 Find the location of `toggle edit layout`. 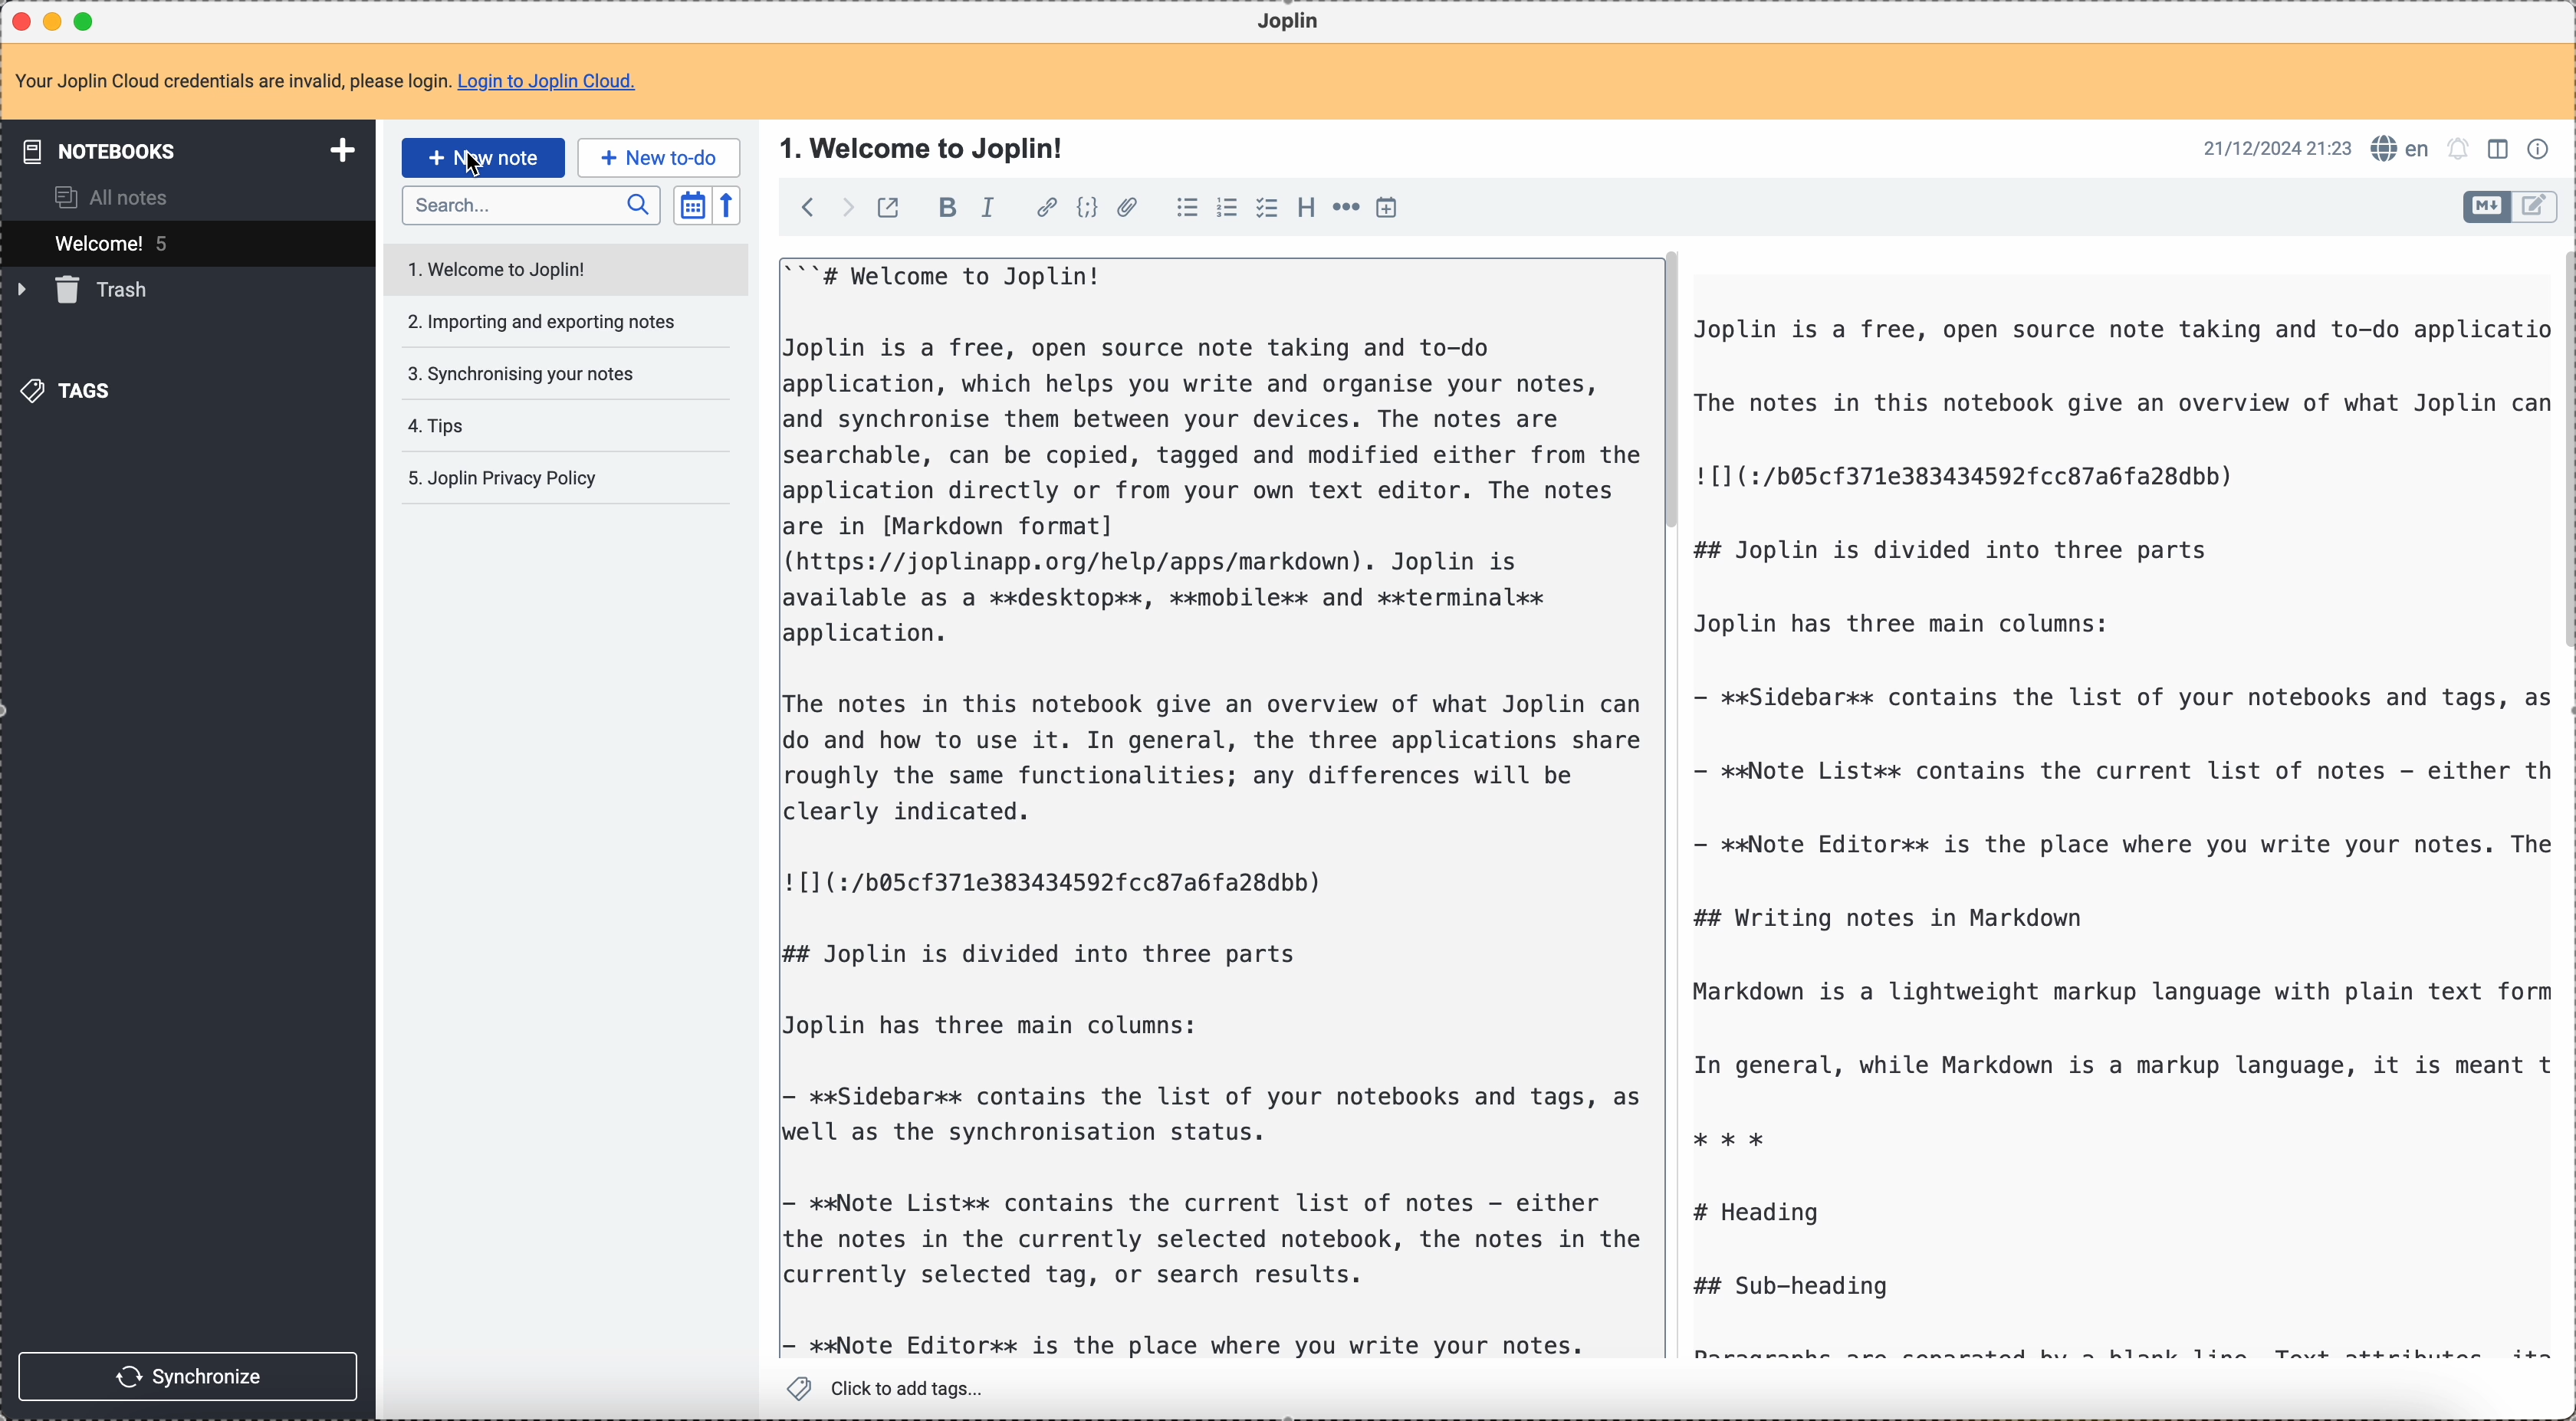

toggle edit layout is located at coordinates (2488, 207).